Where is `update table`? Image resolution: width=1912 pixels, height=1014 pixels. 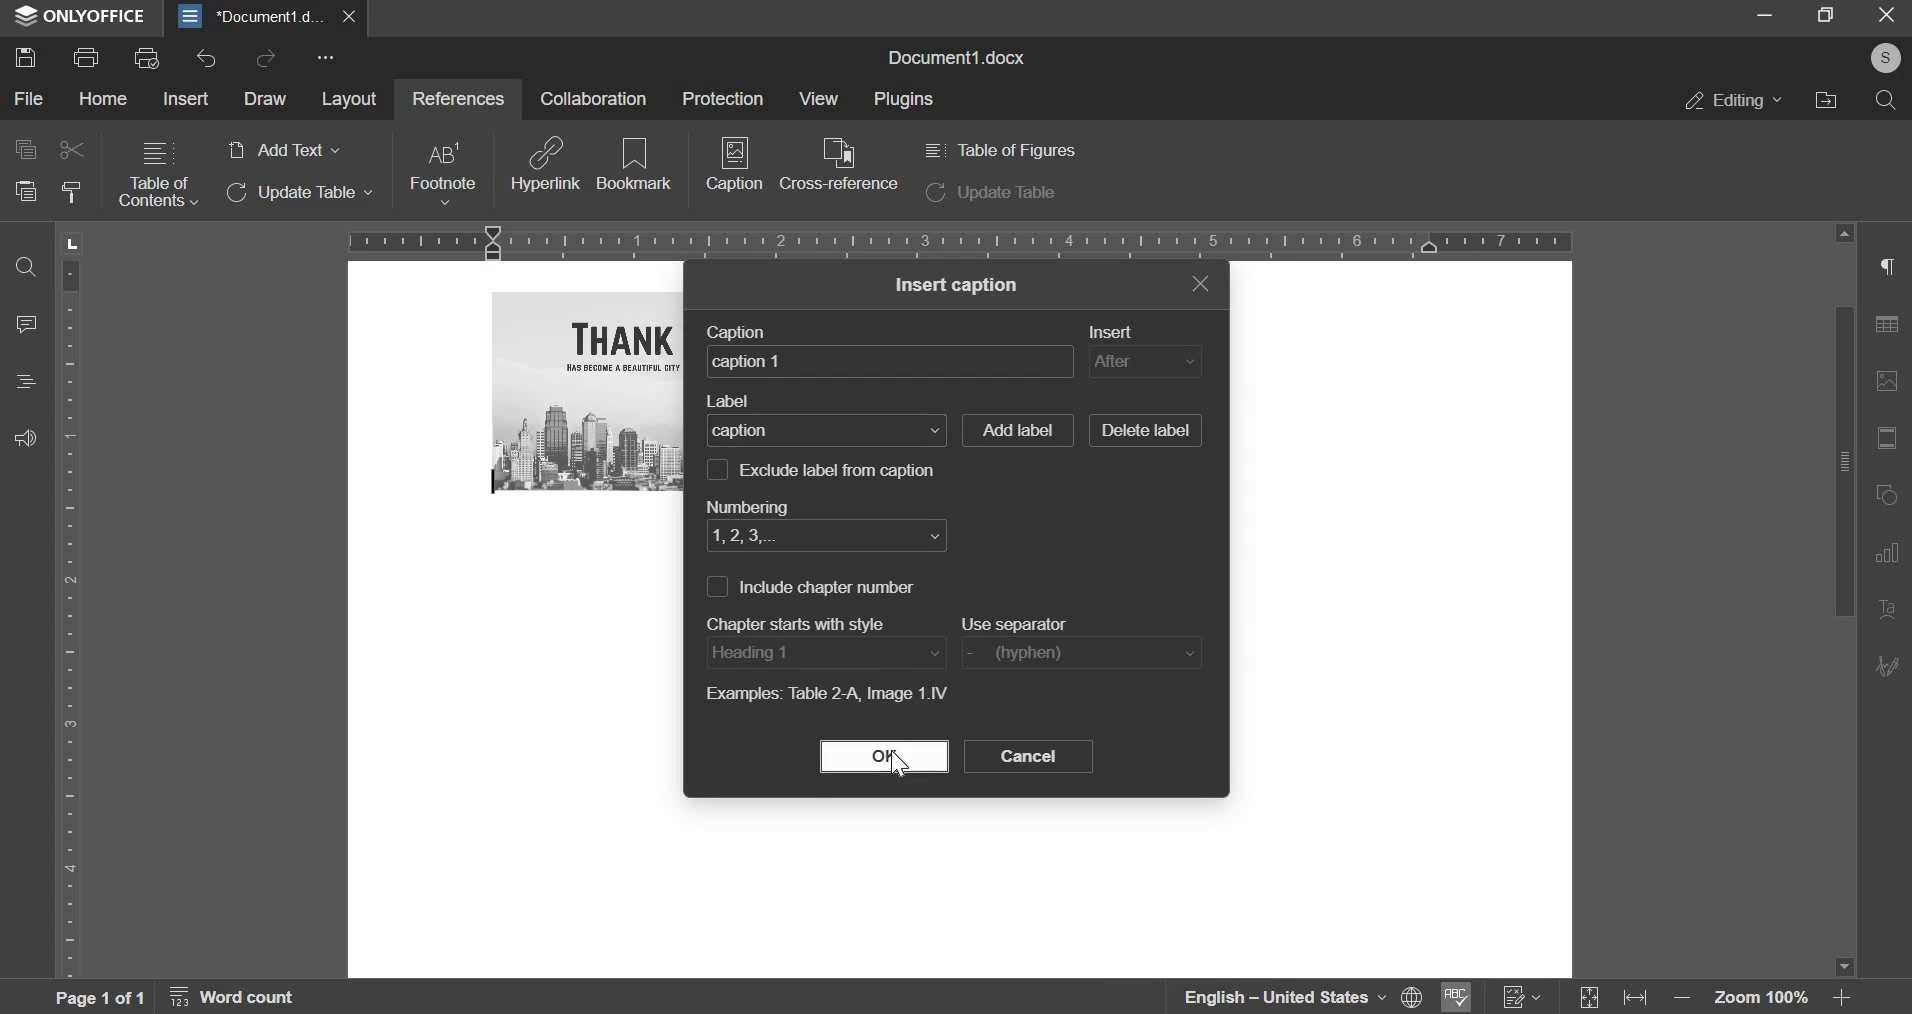
update table is located at coordinates (991, 194).